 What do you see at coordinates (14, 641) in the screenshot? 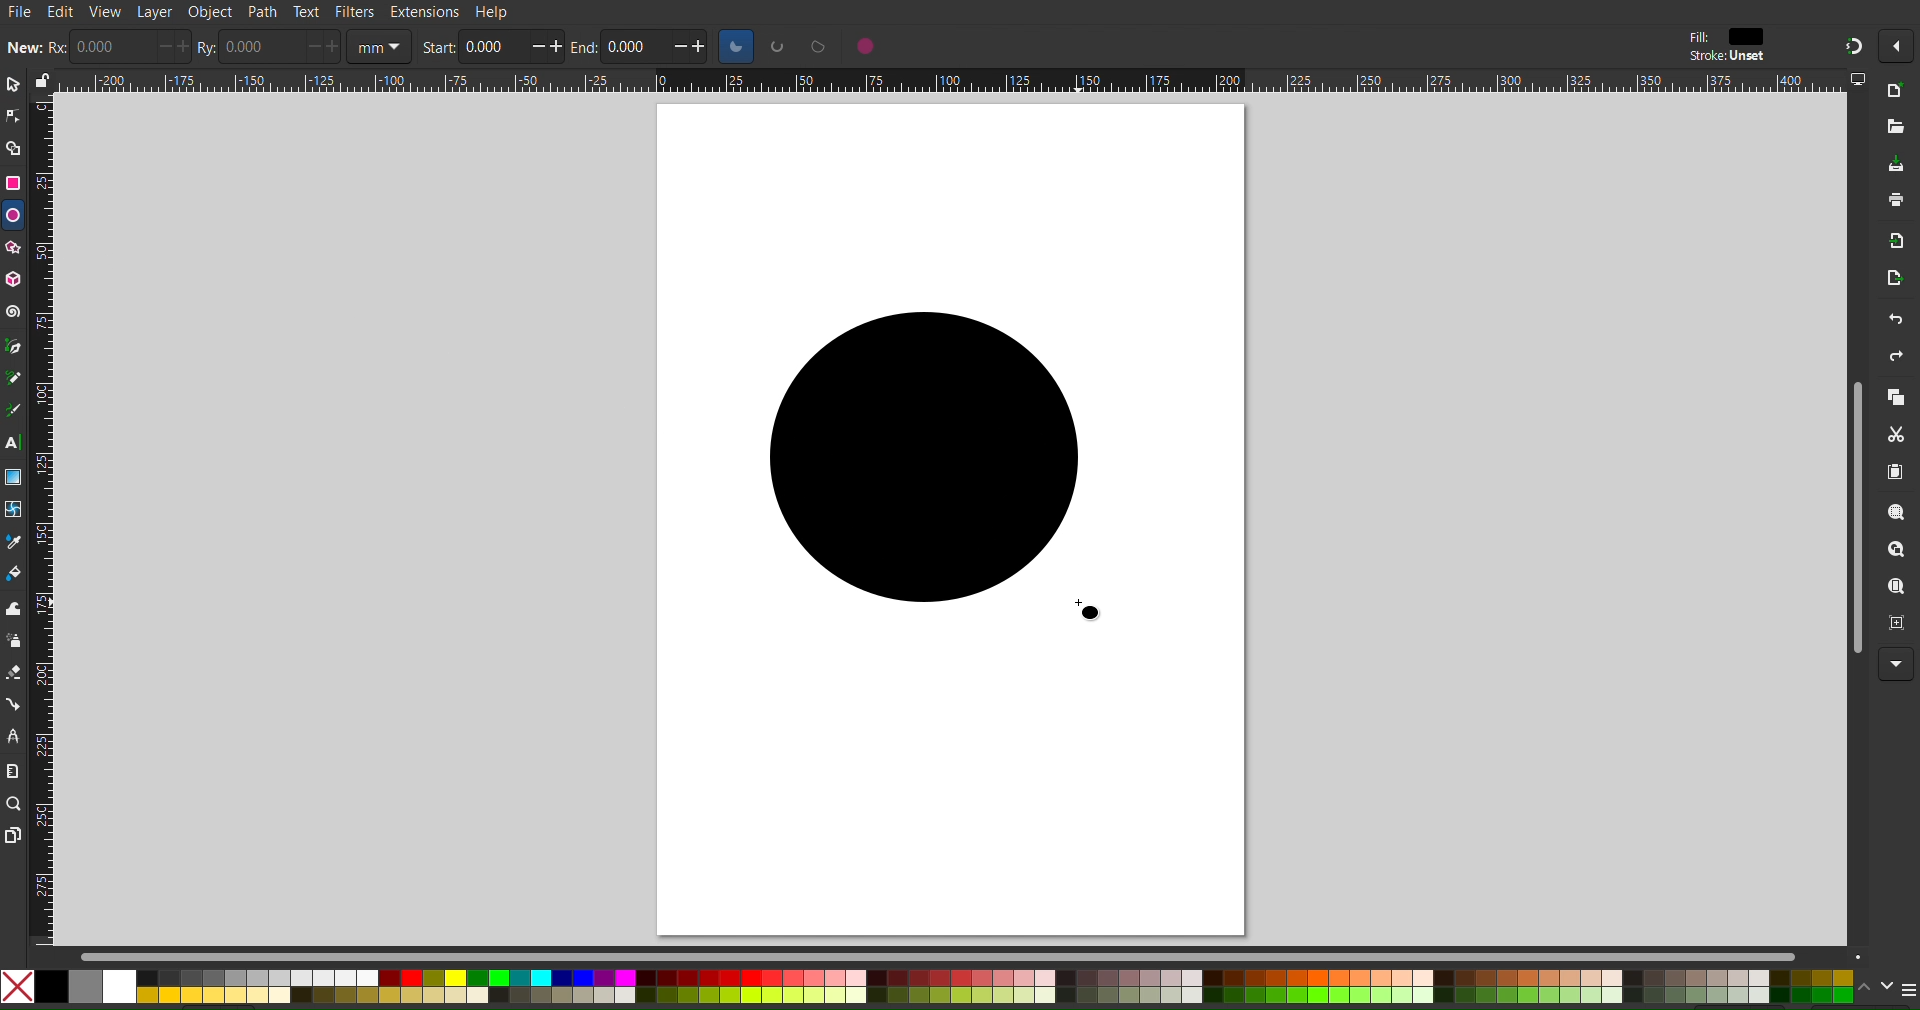
I see `Spray Tool` at bounding box center [14, 641].